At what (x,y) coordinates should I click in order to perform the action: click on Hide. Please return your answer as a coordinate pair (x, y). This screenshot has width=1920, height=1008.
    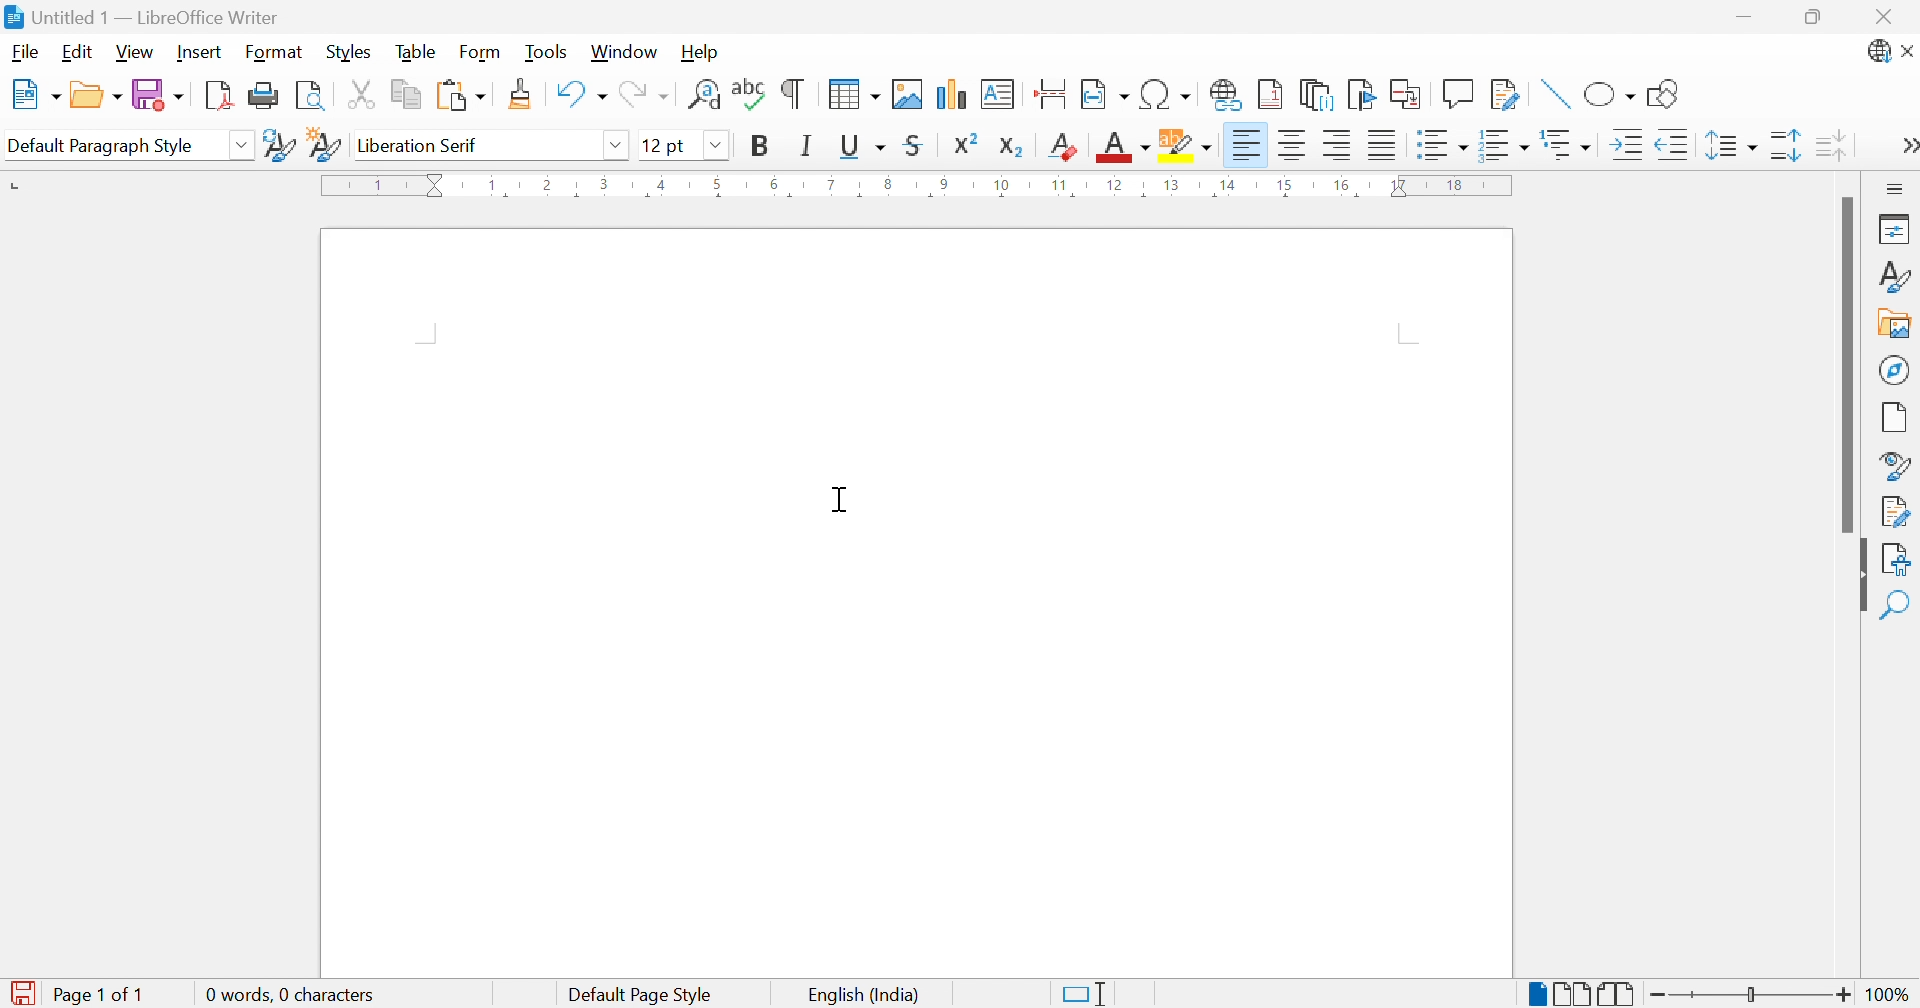
    Looking at the image, I should click on (1854, 578).